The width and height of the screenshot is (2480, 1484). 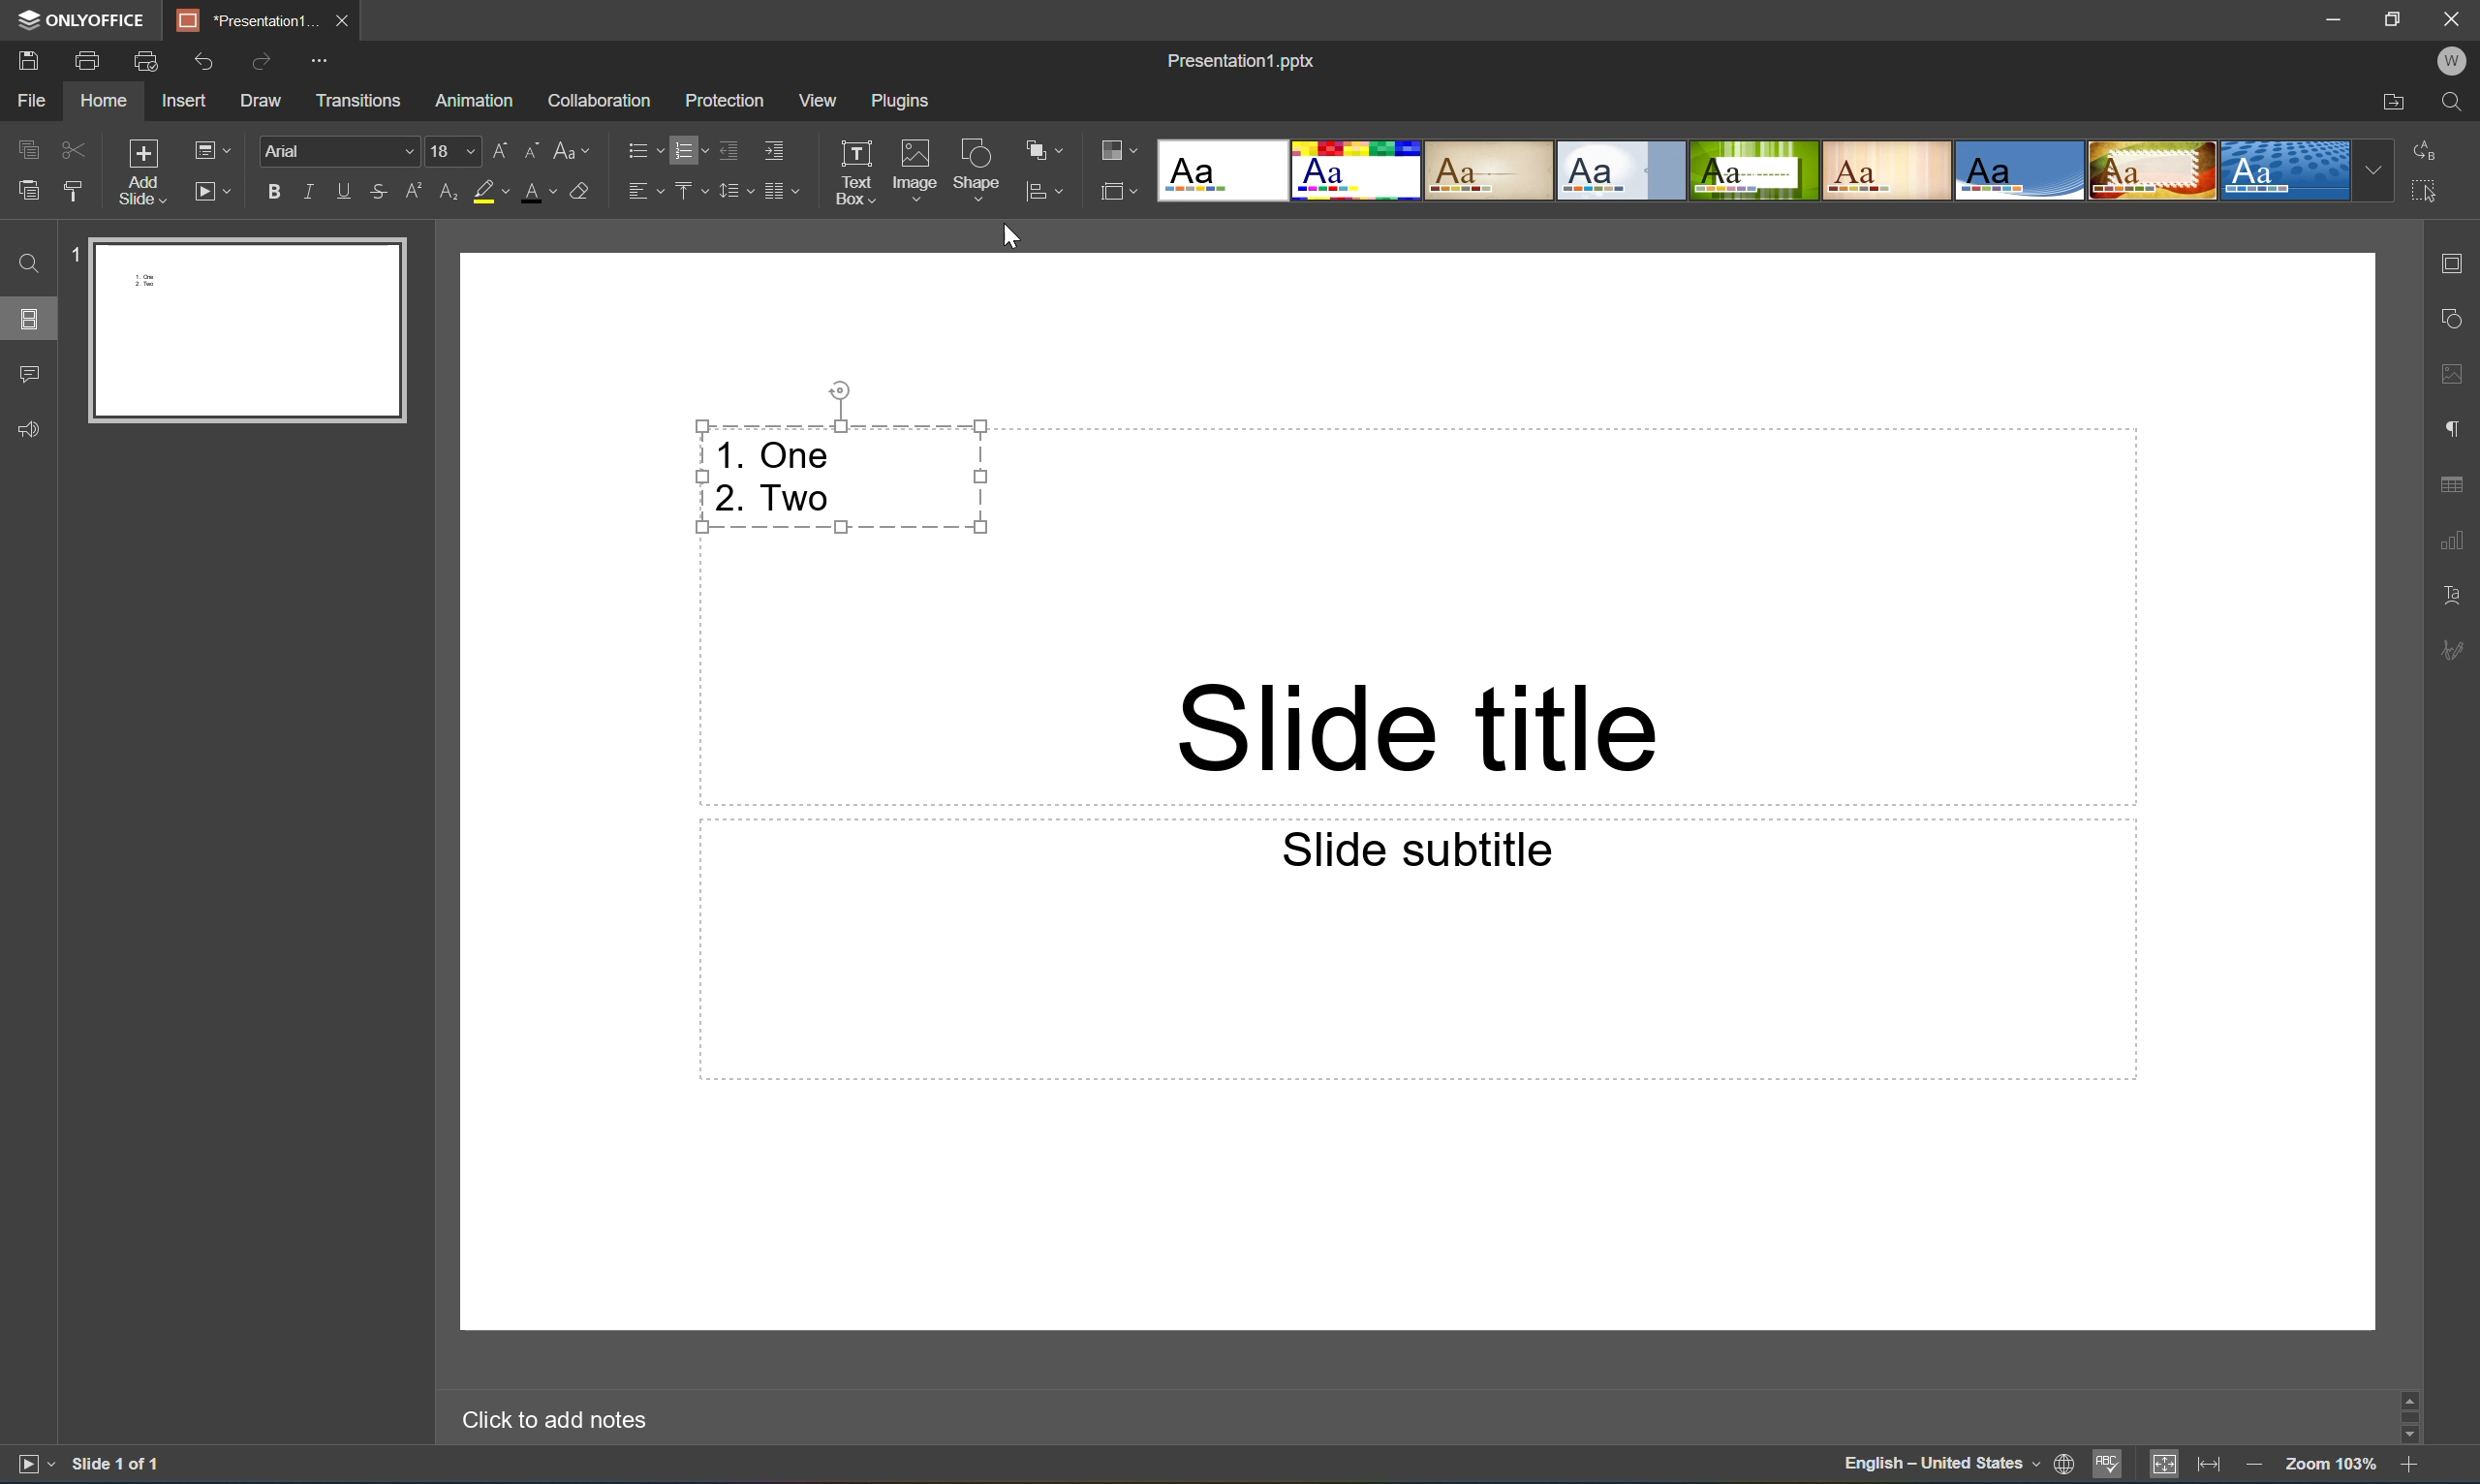 I want to click on Minimize, so click(x=2334, y=18).